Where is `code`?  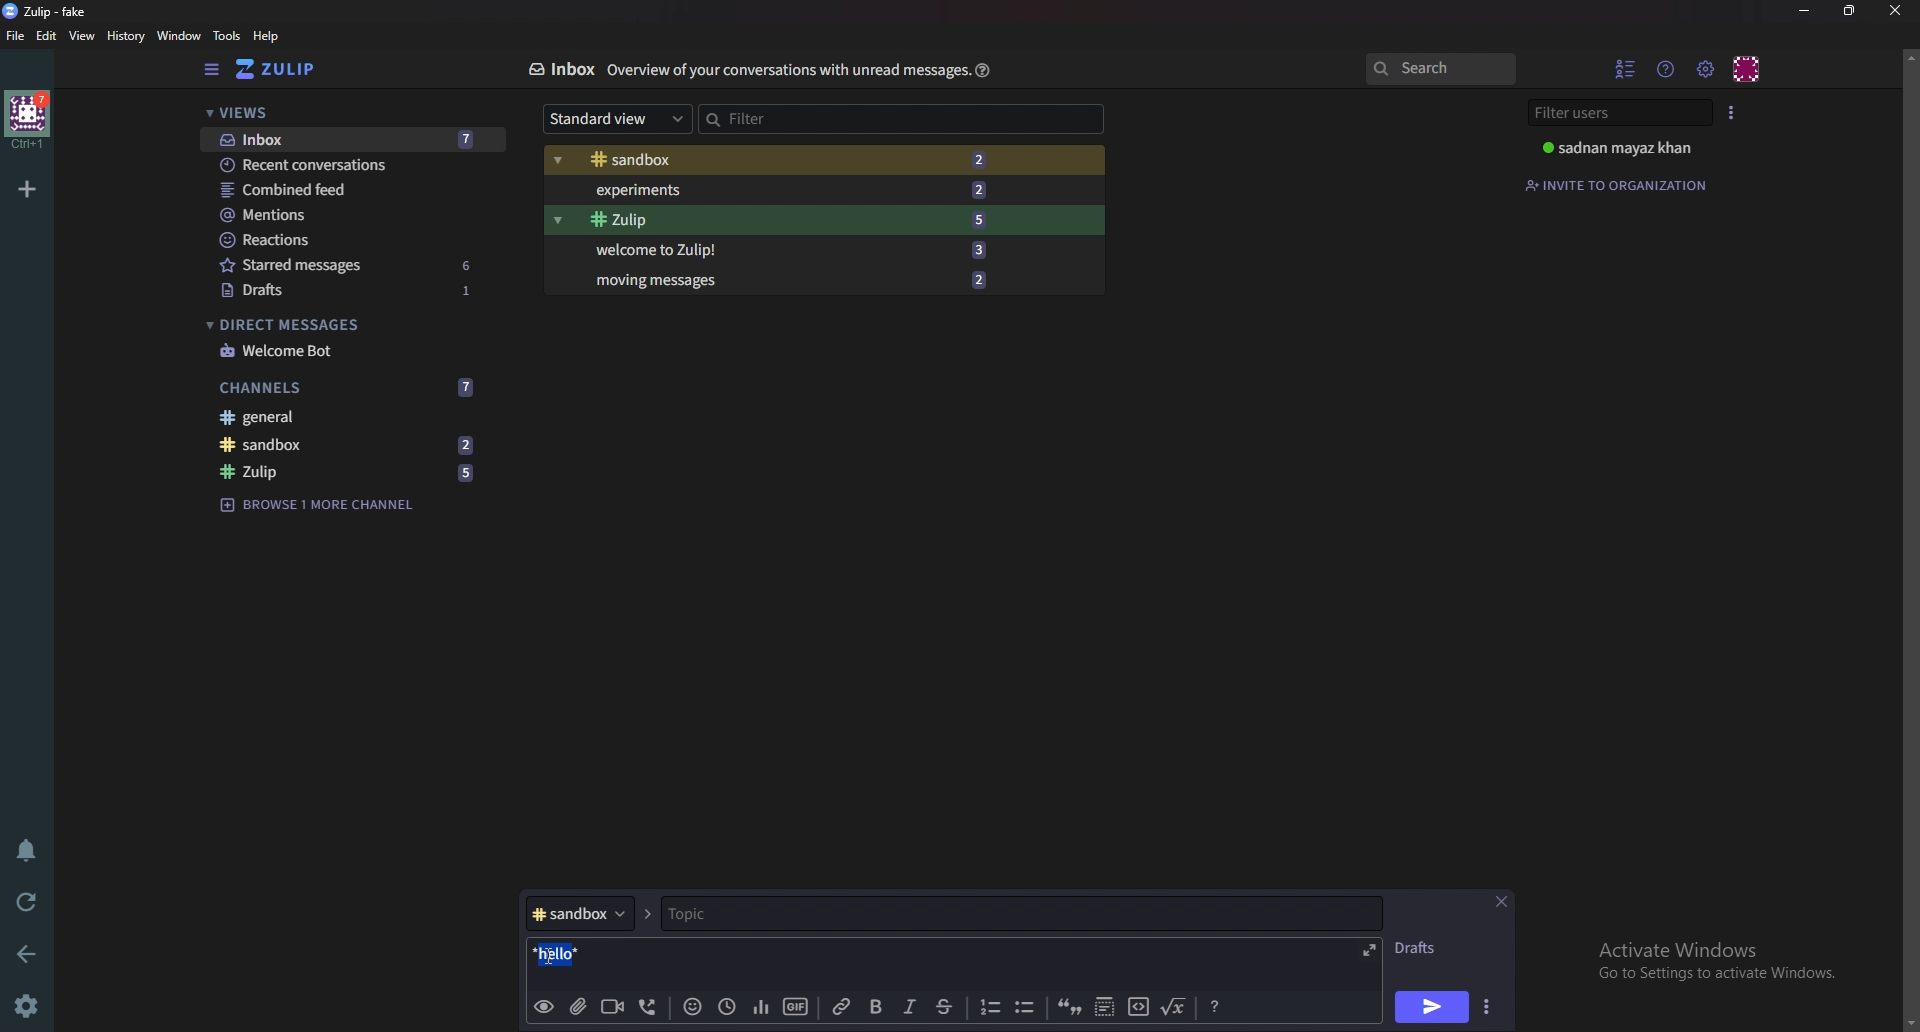
code is located at coordinates (1137, 1008).